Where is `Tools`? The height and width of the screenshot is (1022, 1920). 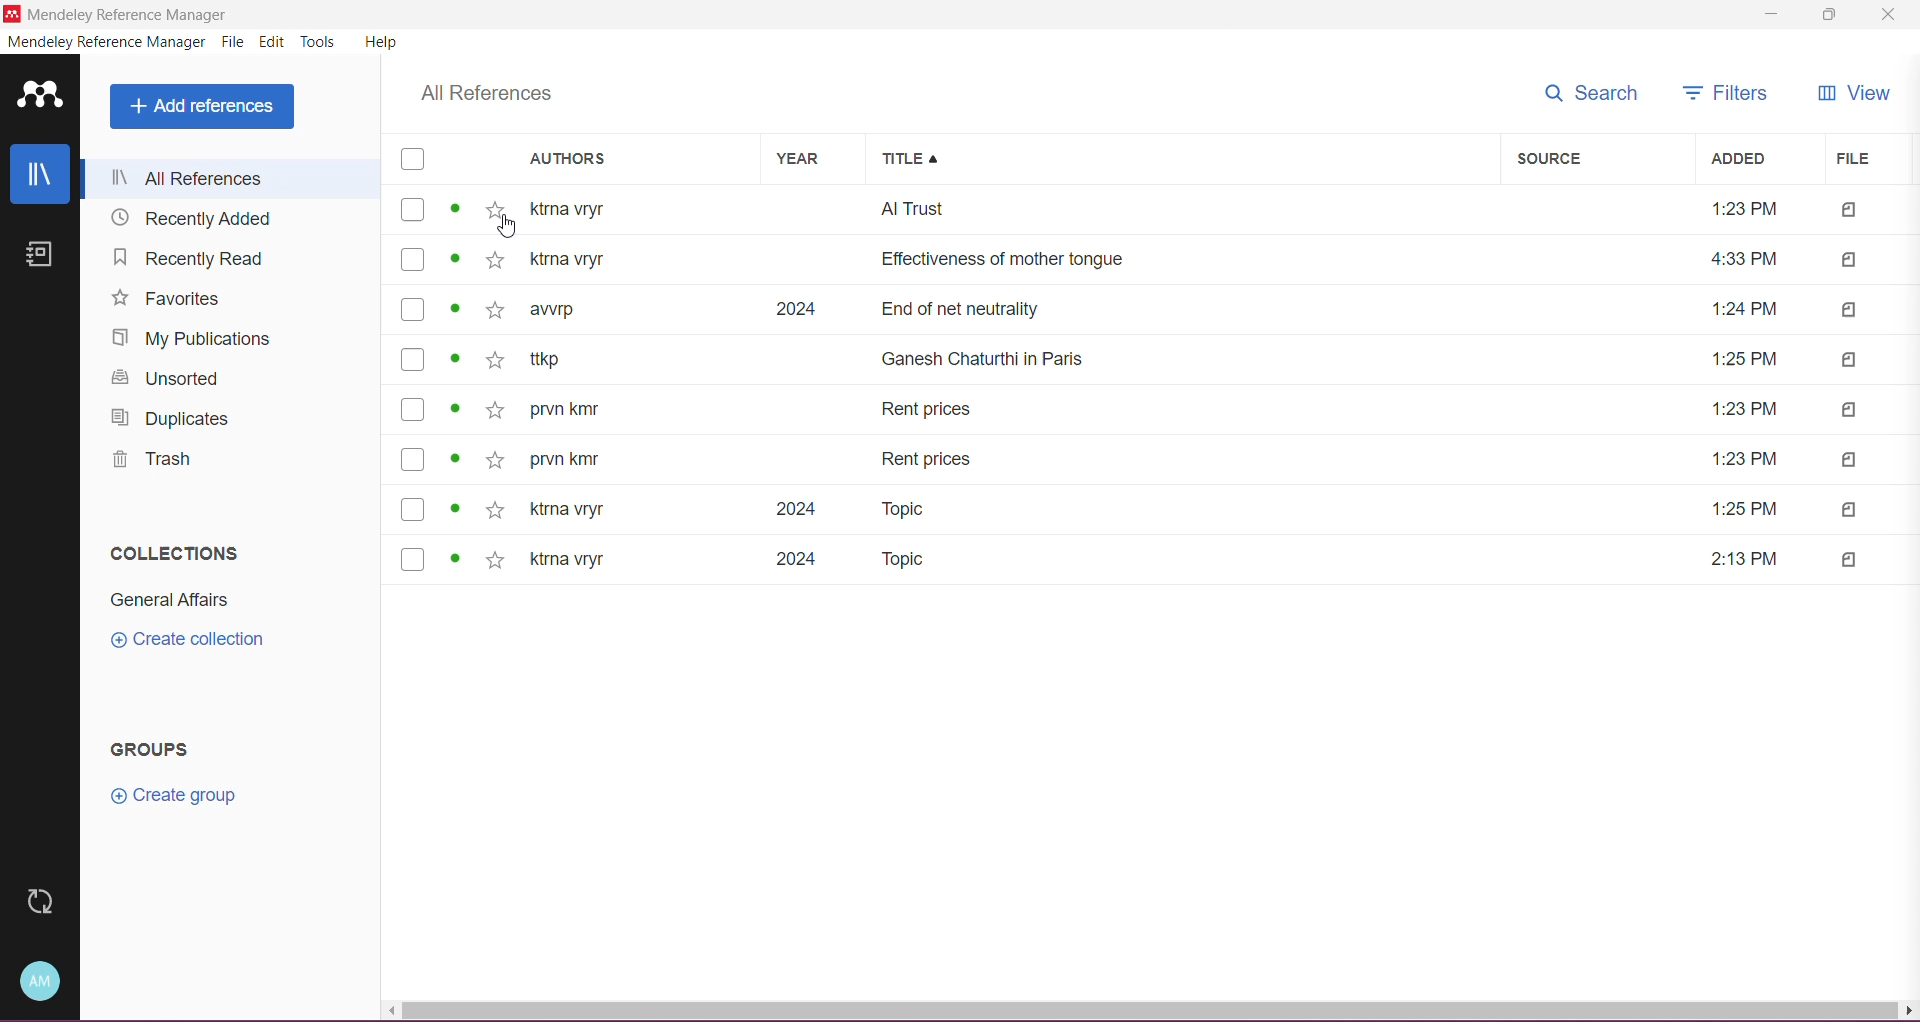
Tools is located at coordinates (320, 40).